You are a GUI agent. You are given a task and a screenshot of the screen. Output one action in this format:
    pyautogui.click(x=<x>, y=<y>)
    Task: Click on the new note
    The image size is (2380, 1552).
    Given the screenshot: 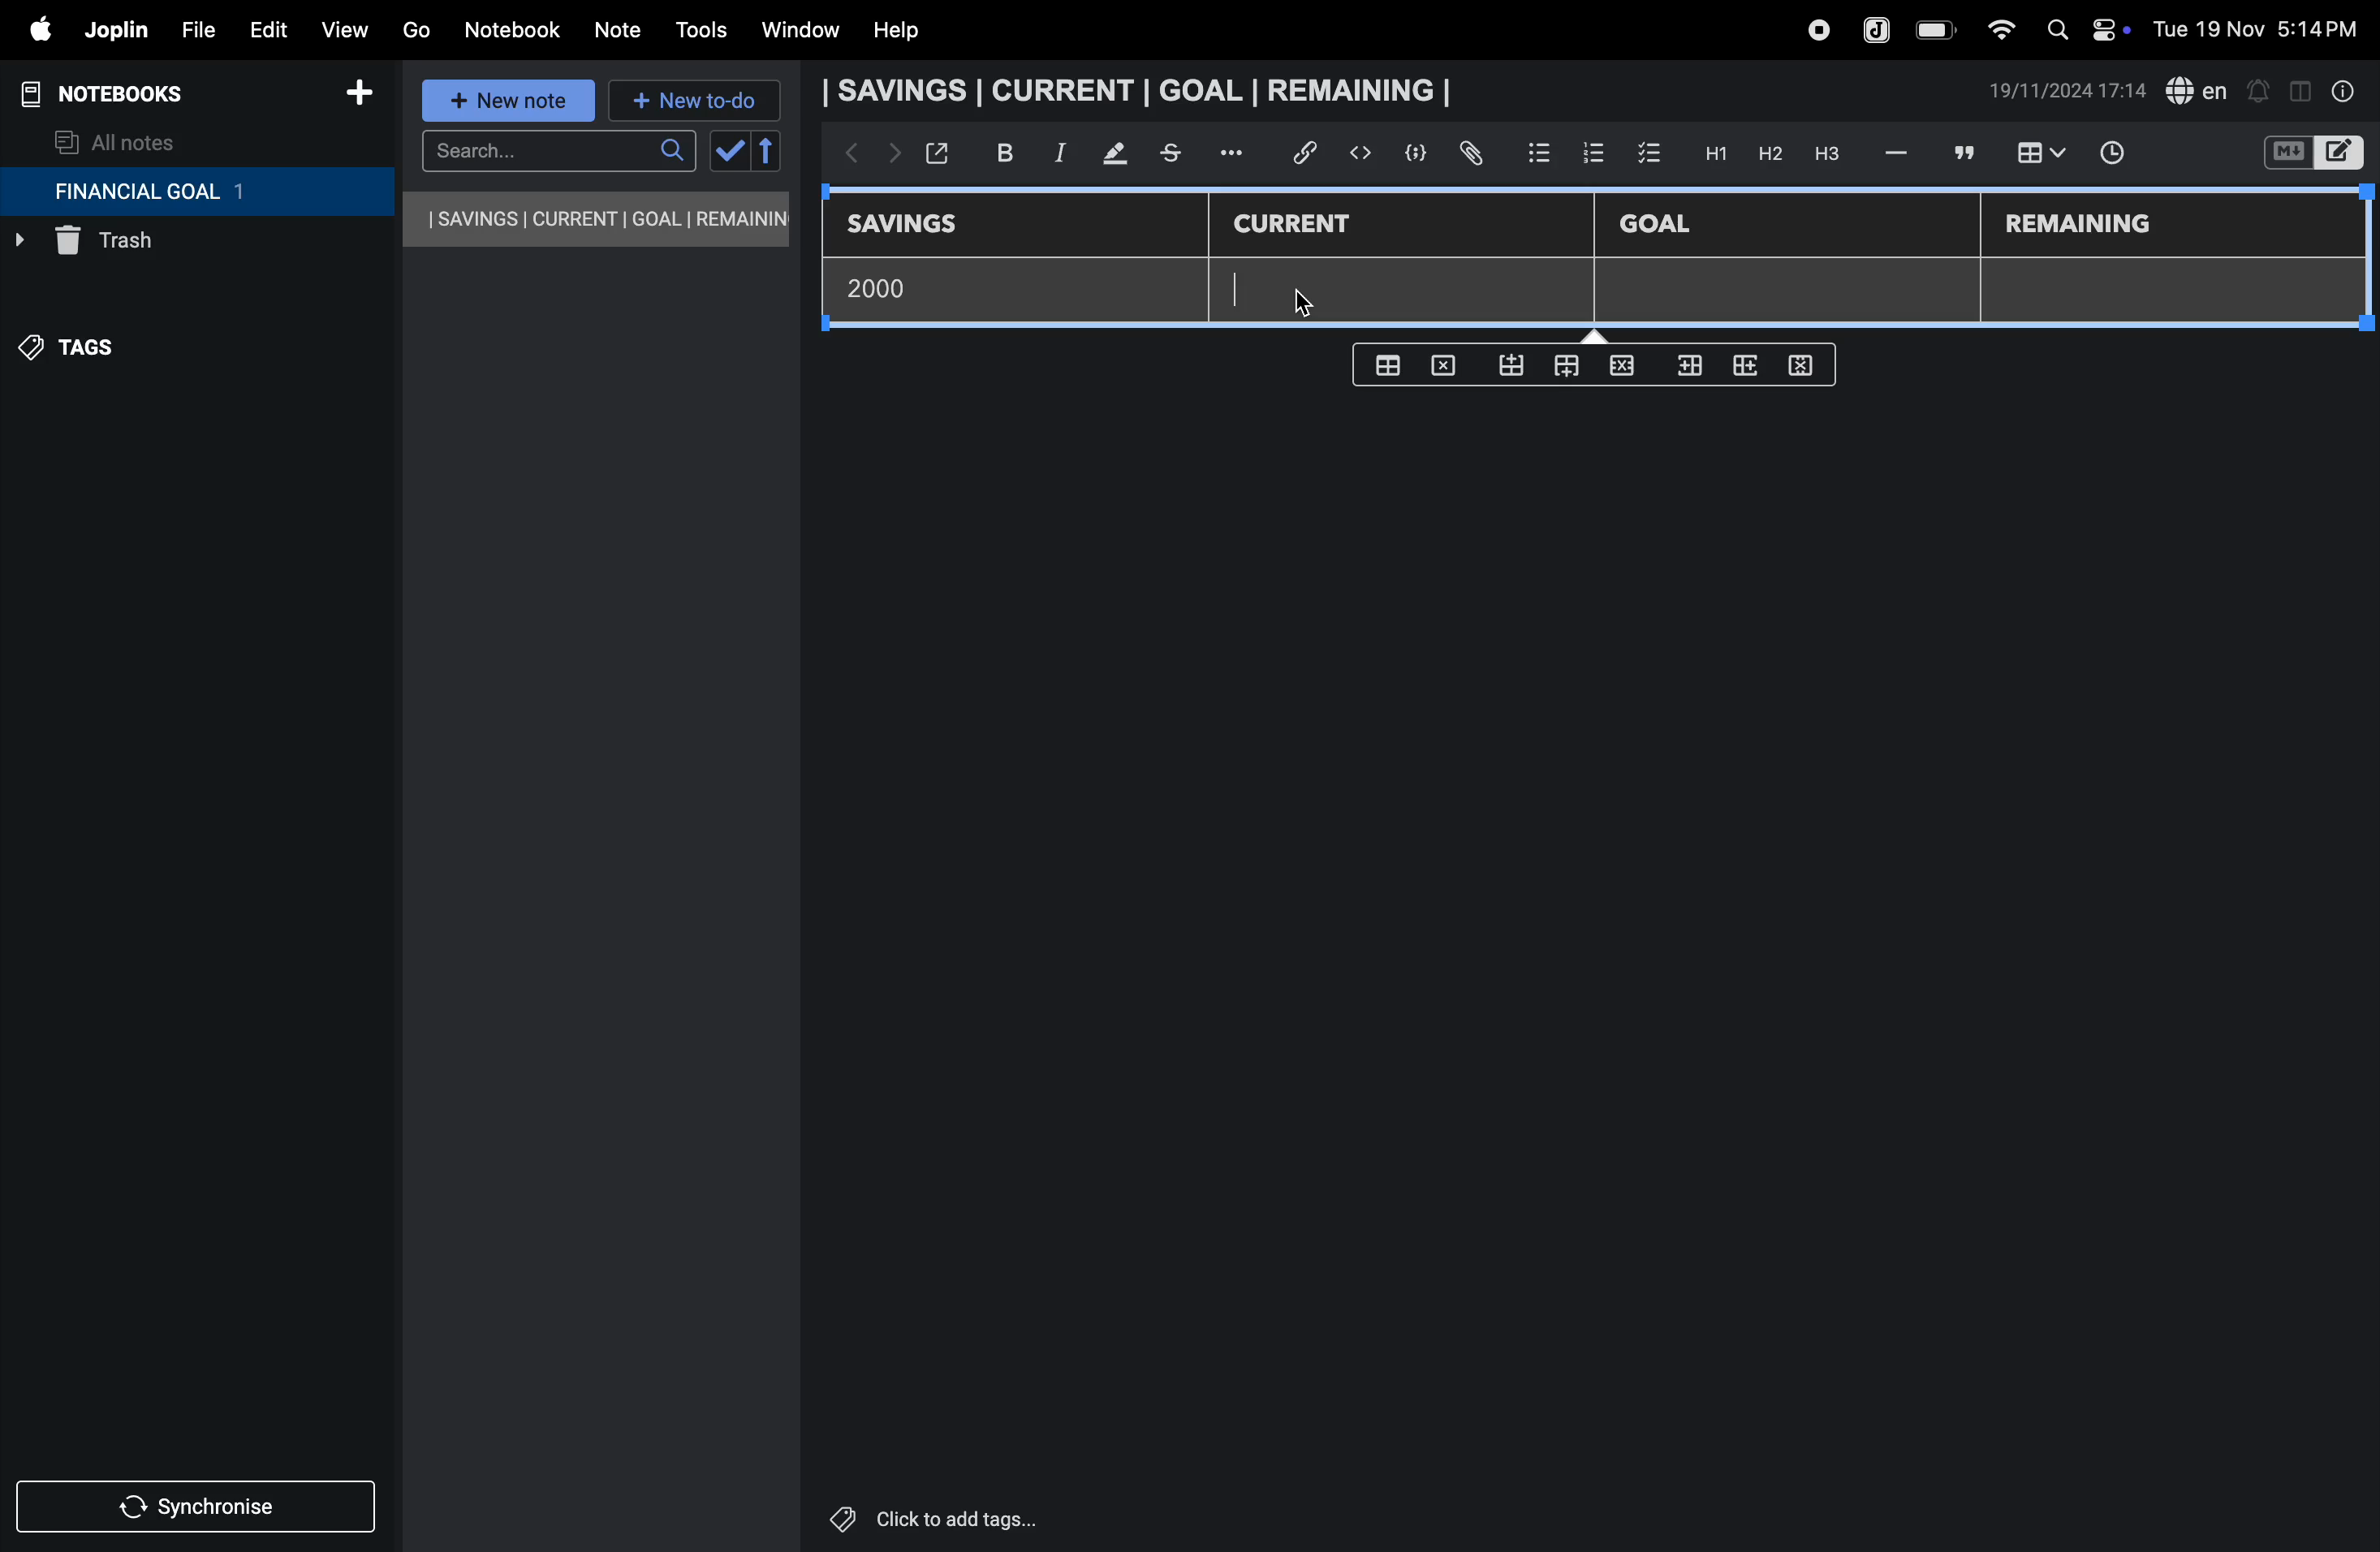 What is the action you would take?
    pyautogui.click(x=511, y=102)
    